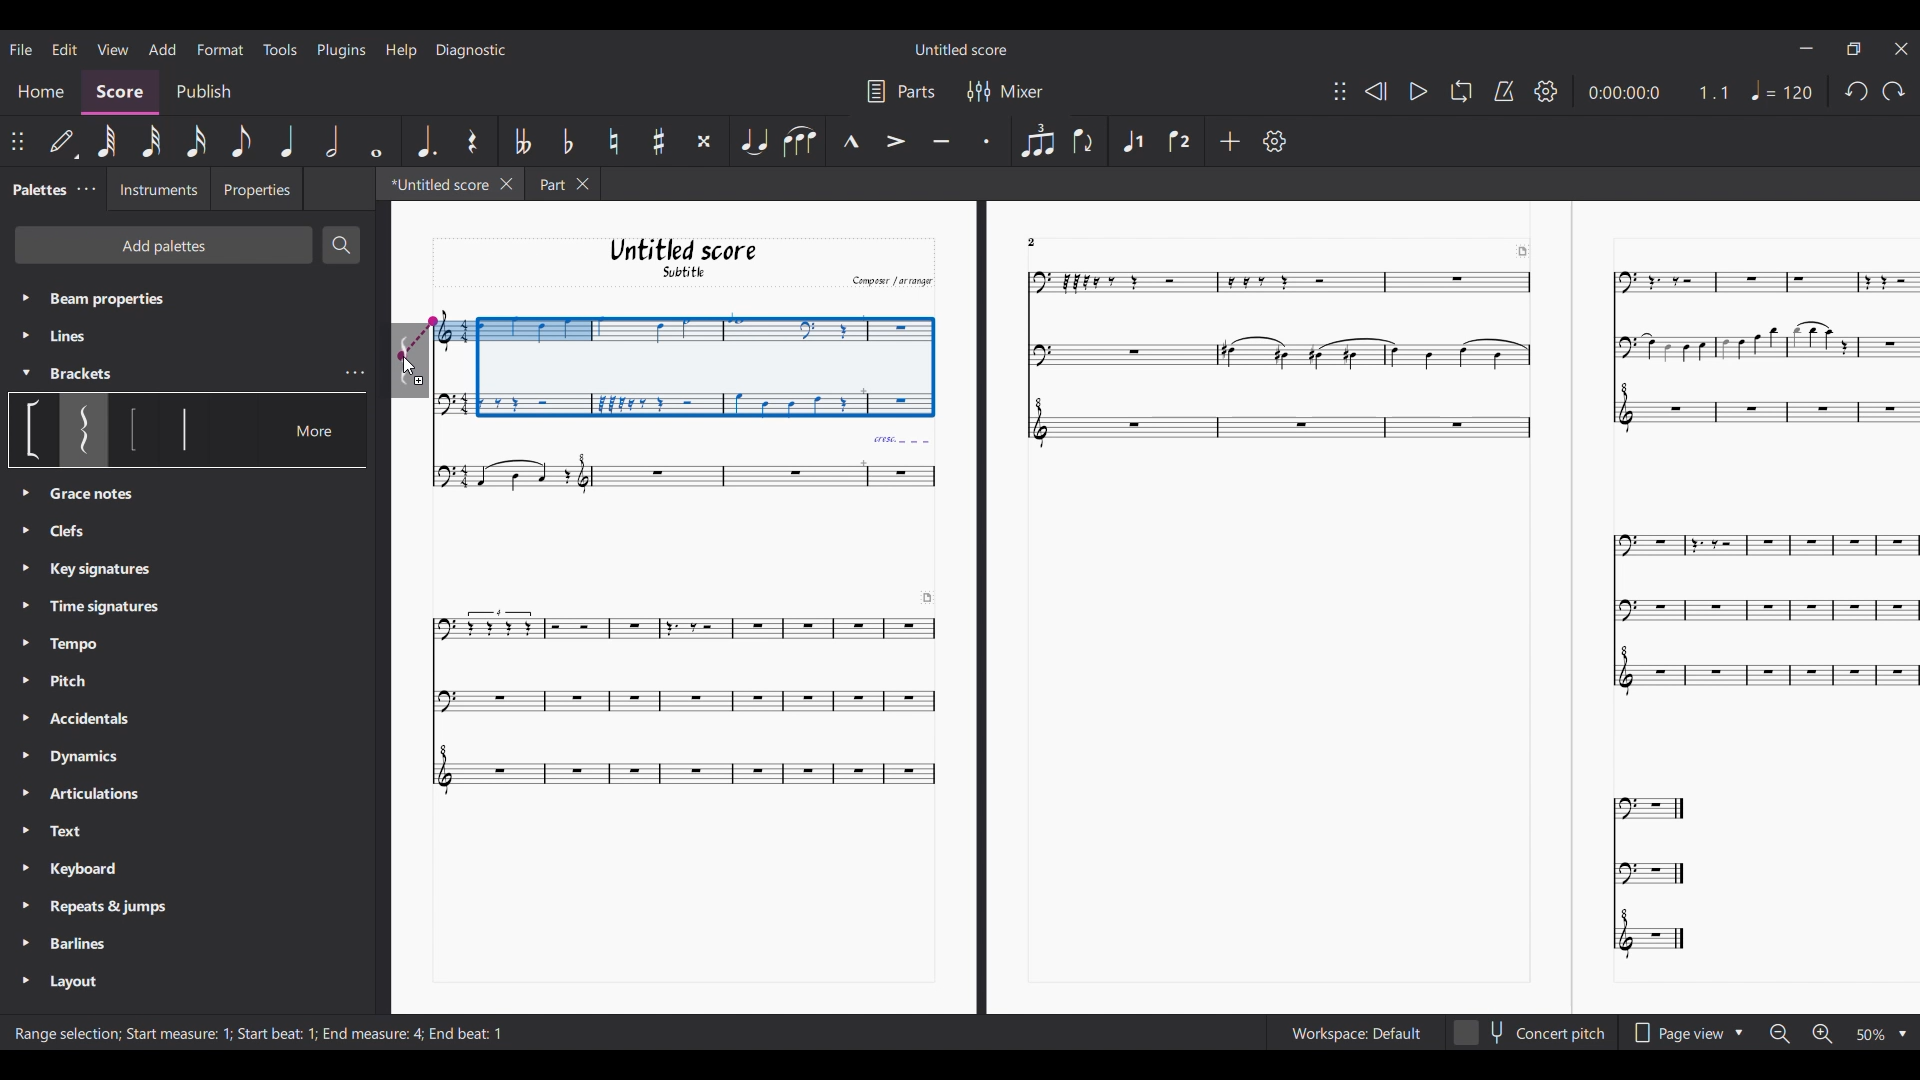 The width and height of the screenshot is (1920, 1080). I want to click on Zoom out, so click(1780, 1035).